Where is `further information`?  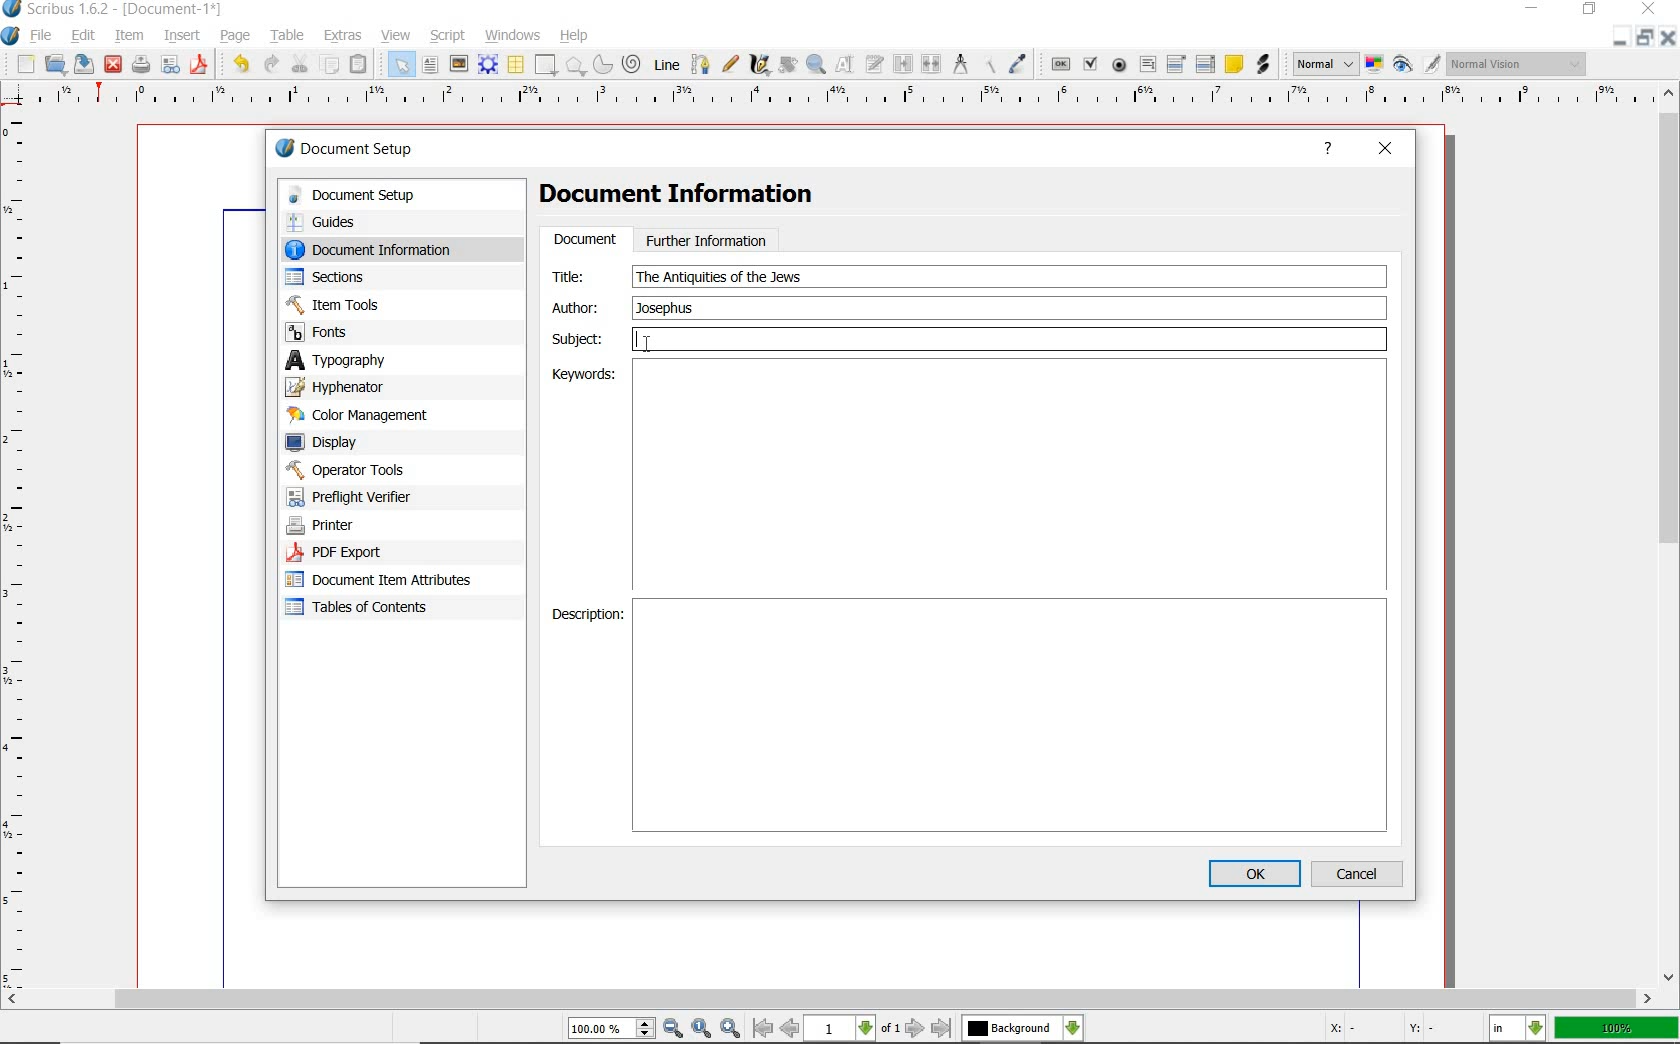
further information is located at coordinates (707, 239).